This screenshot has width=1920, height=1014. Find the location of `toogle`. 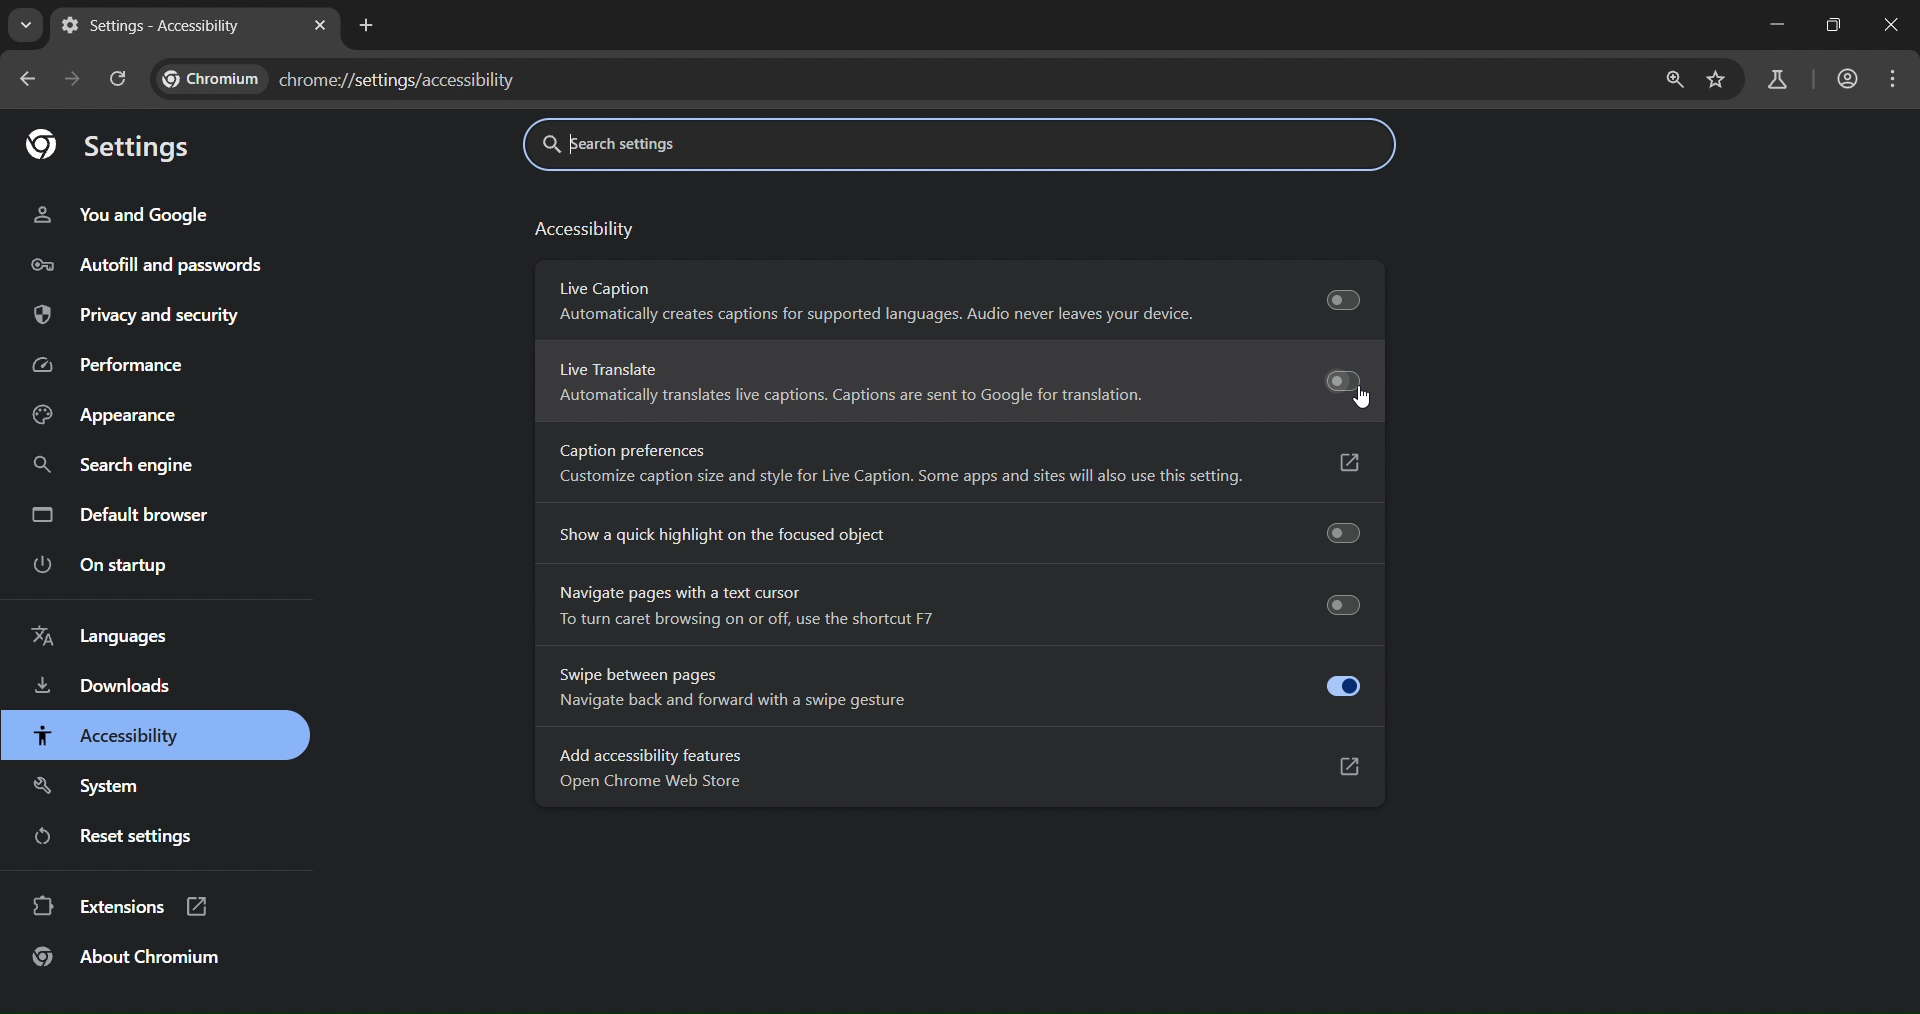

toogle is located at coordinates (1334, 534).